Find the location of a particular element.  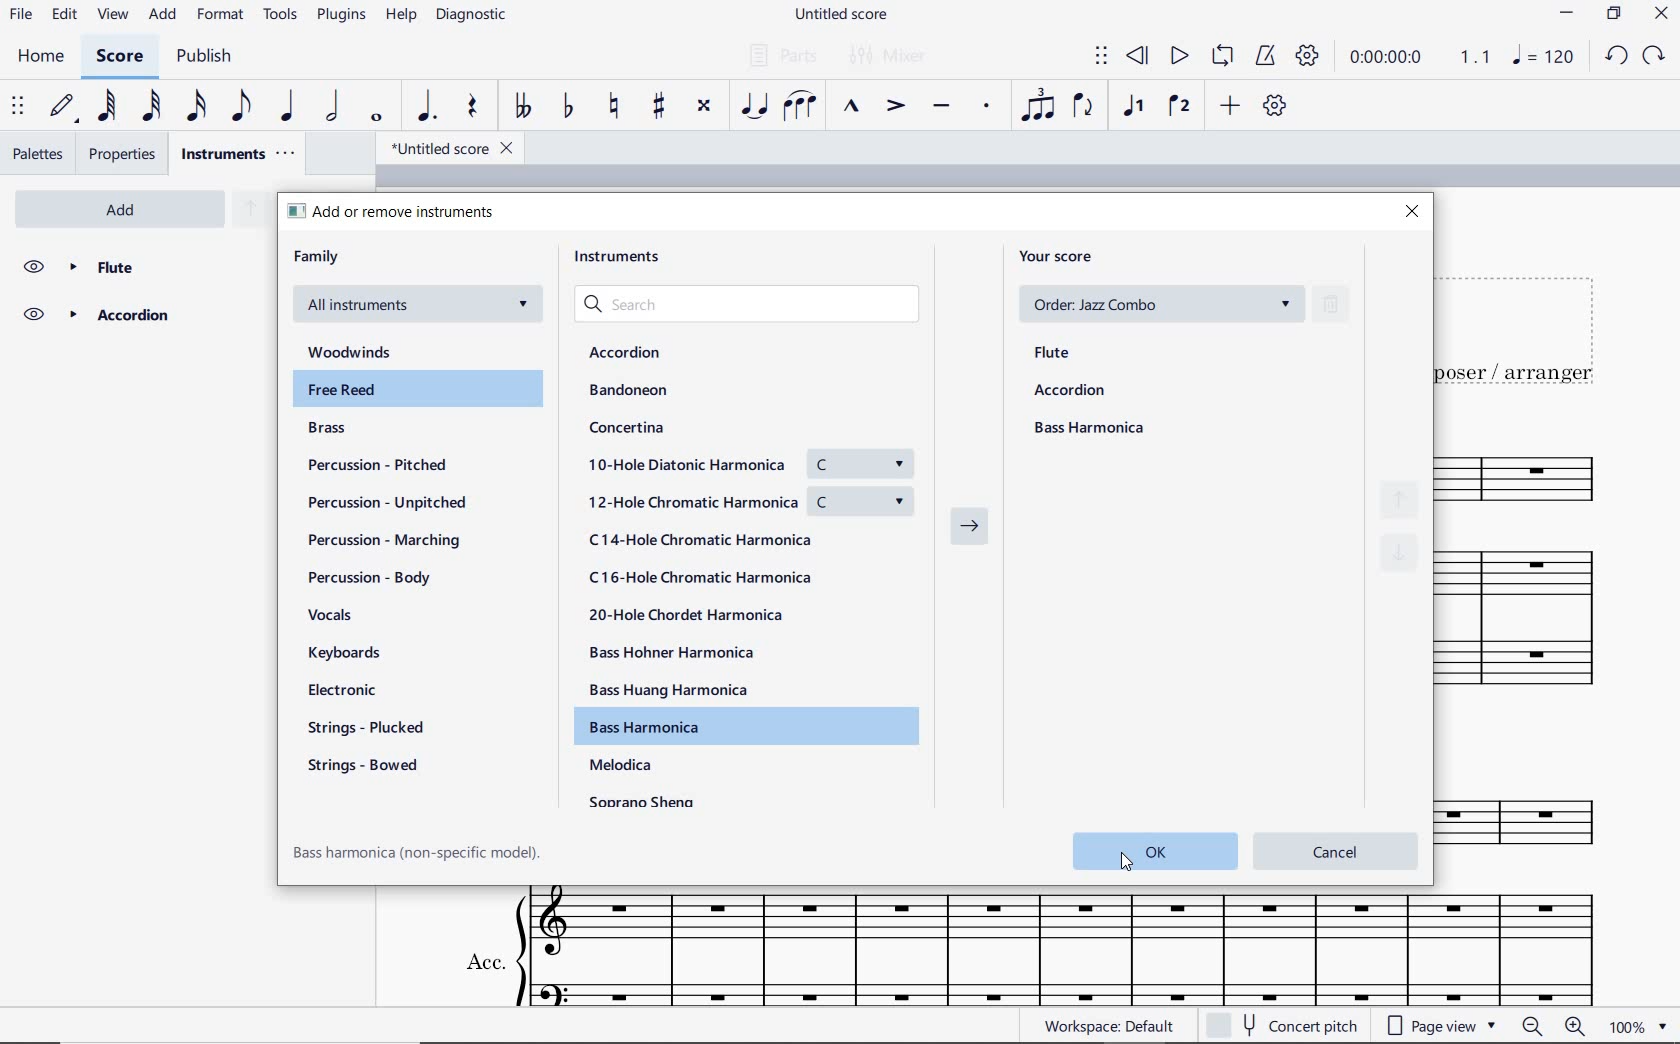

electronic is located at coordinates (351, 691).